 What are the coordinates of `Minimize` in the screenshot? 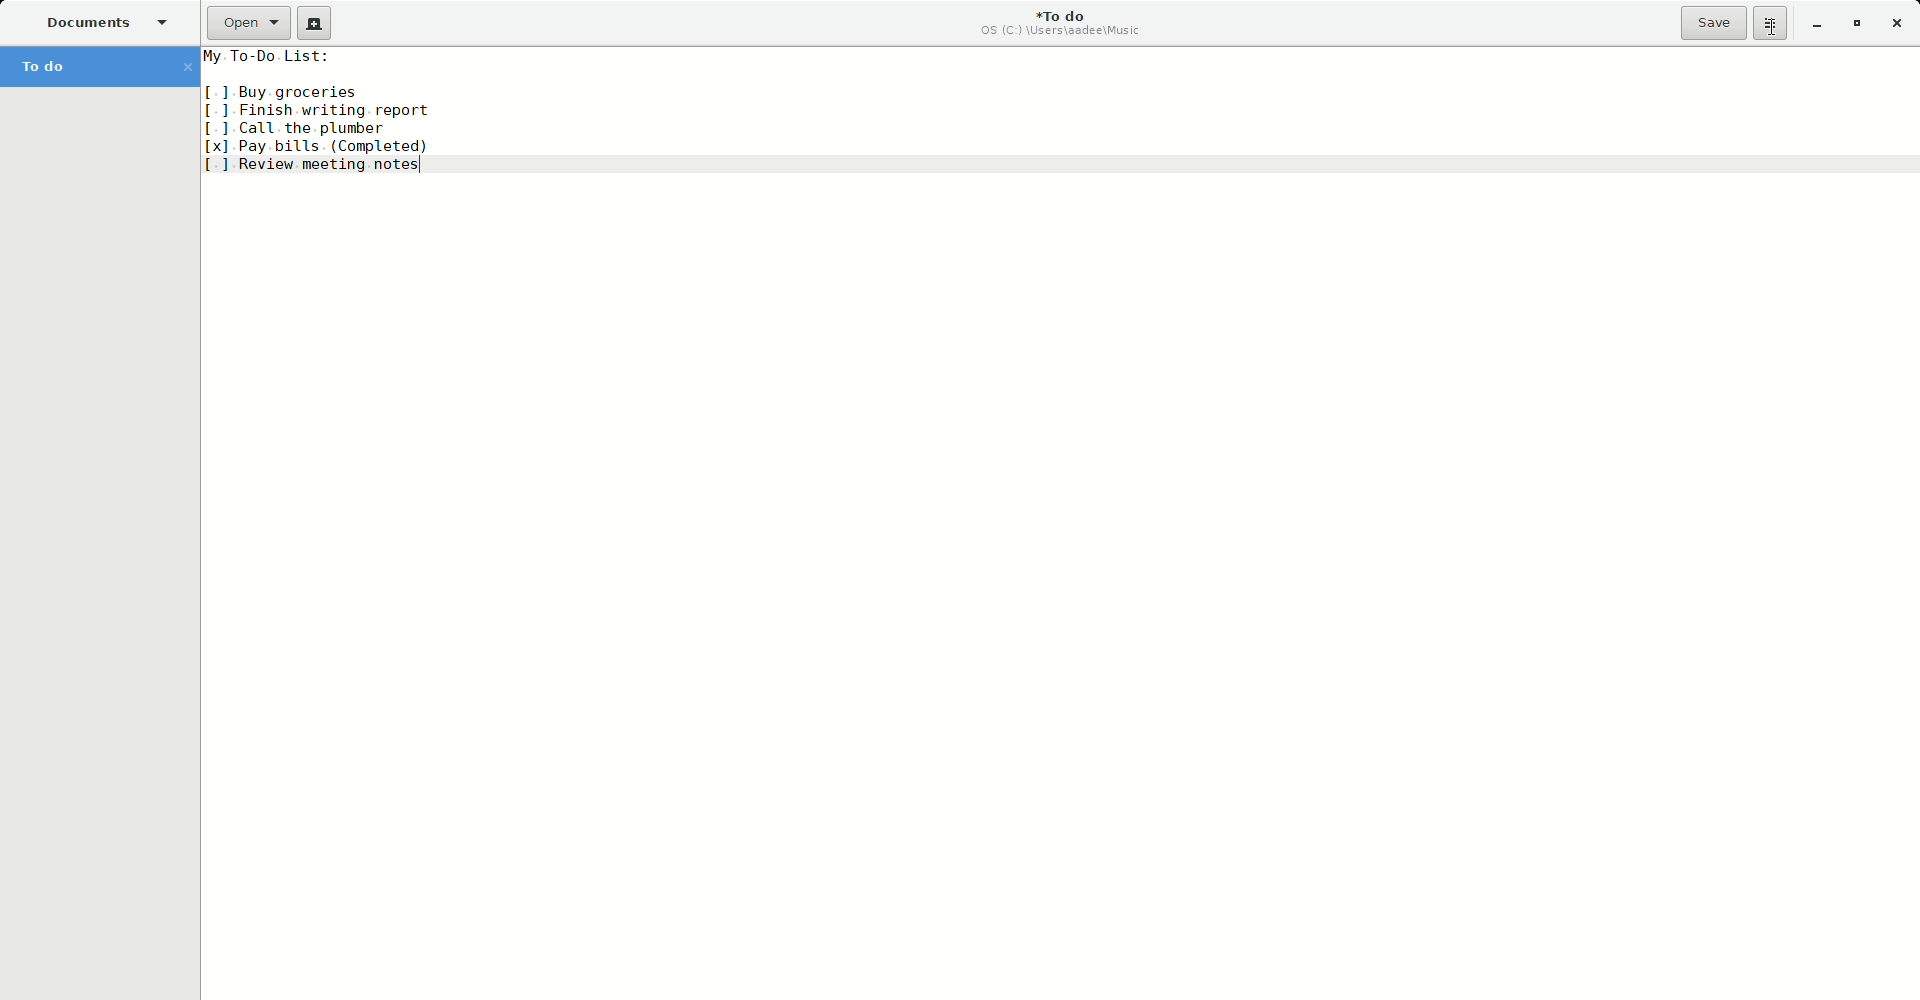 It's located at (1817, 25).